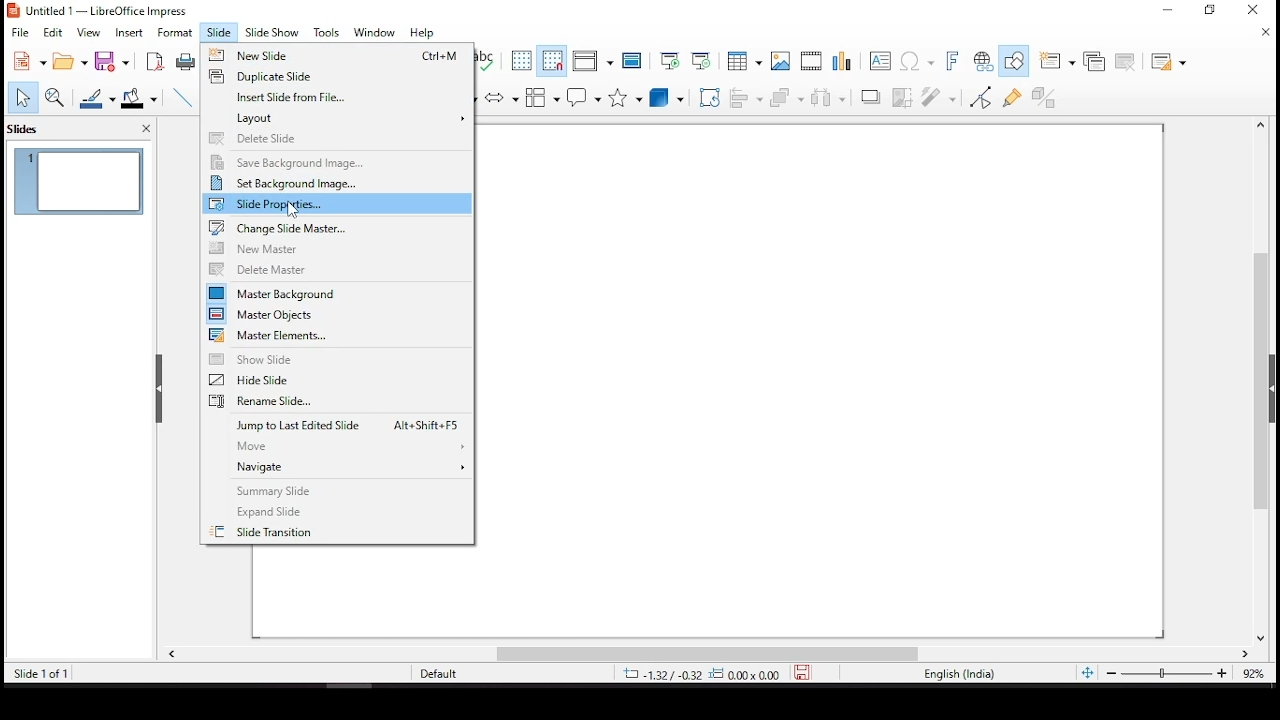  I want to click on insert audio or video, so click(812, 62).